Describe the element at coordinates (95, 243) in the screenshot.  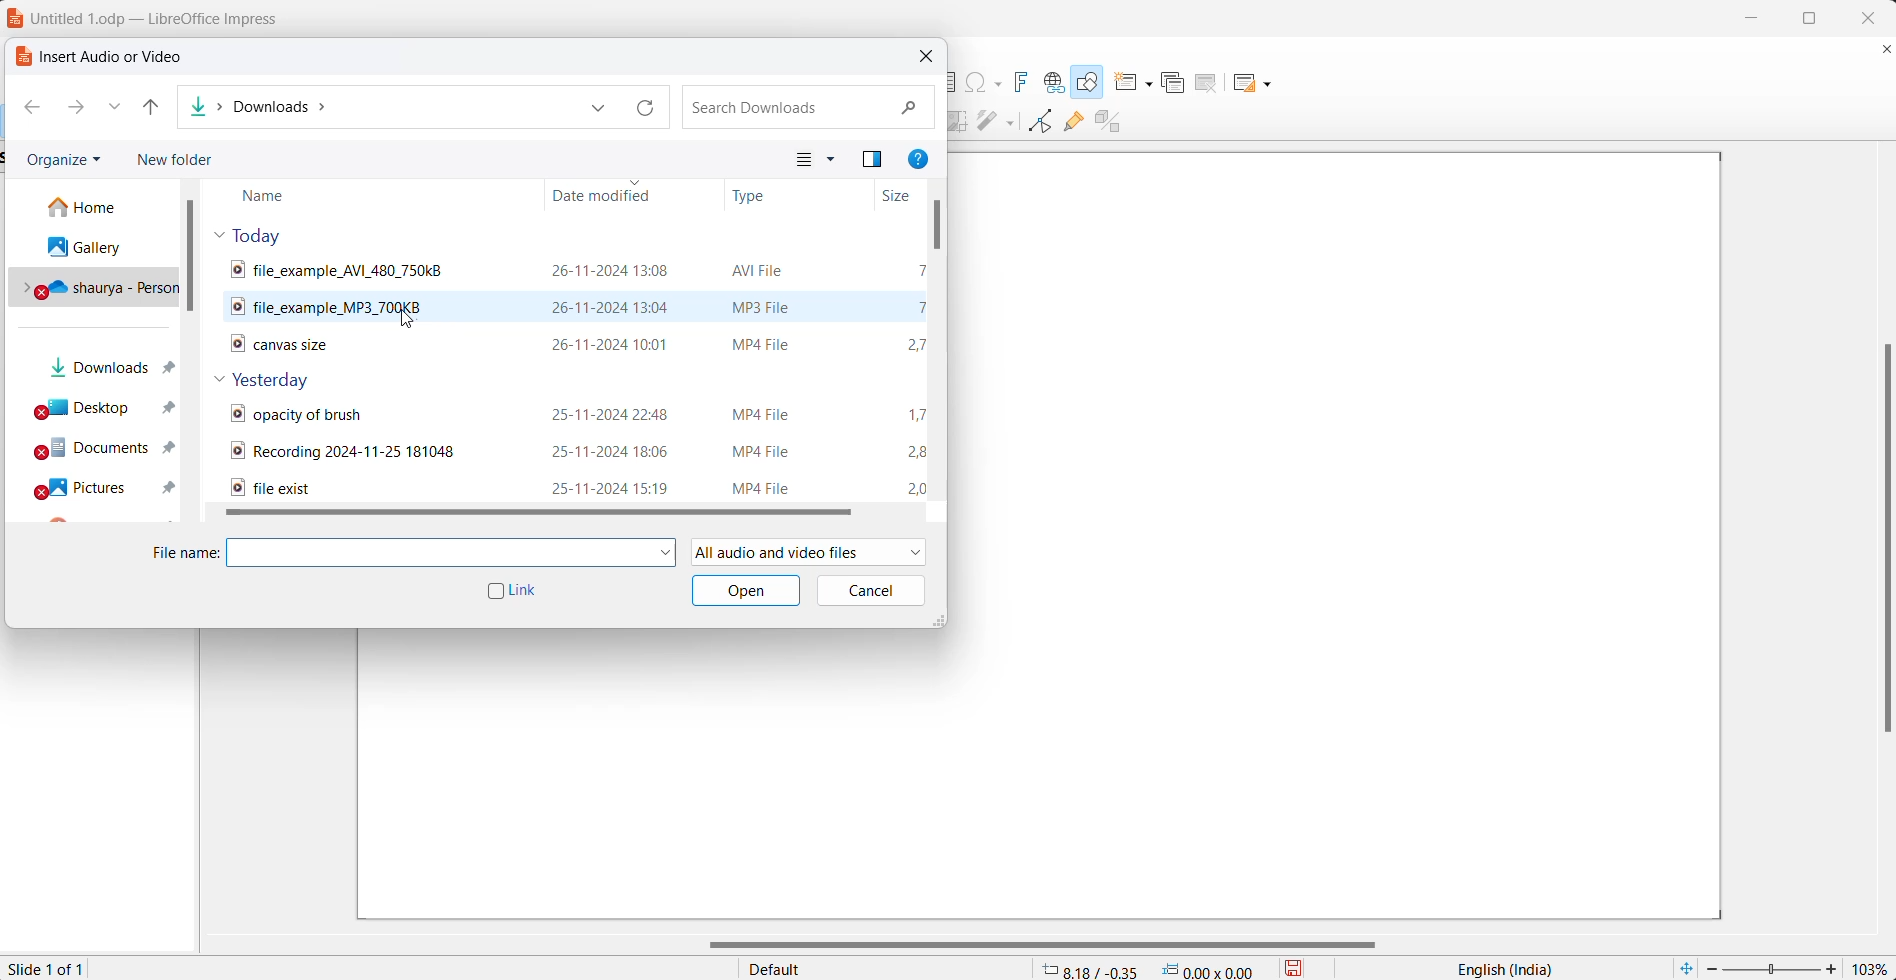
I see `gallery` at that location.